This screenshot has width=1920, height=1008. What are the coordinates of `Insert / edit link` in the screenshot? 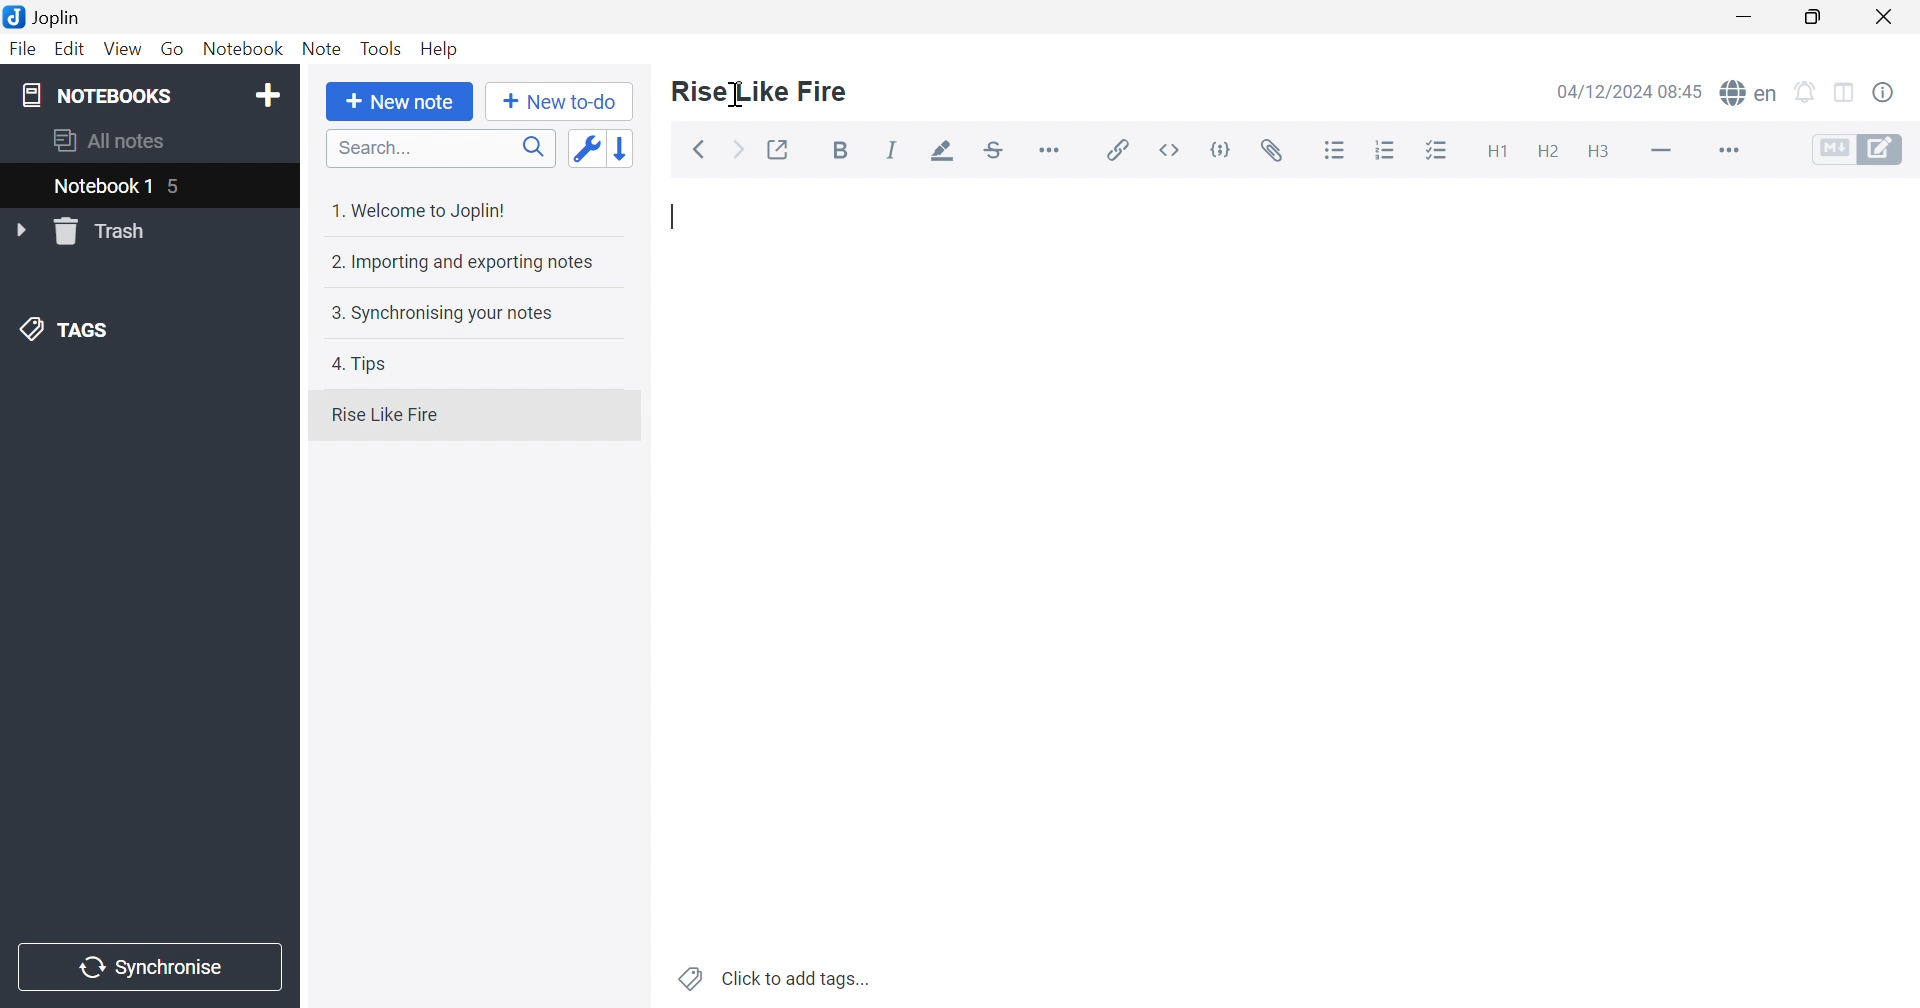 It's located at (1115, 146).